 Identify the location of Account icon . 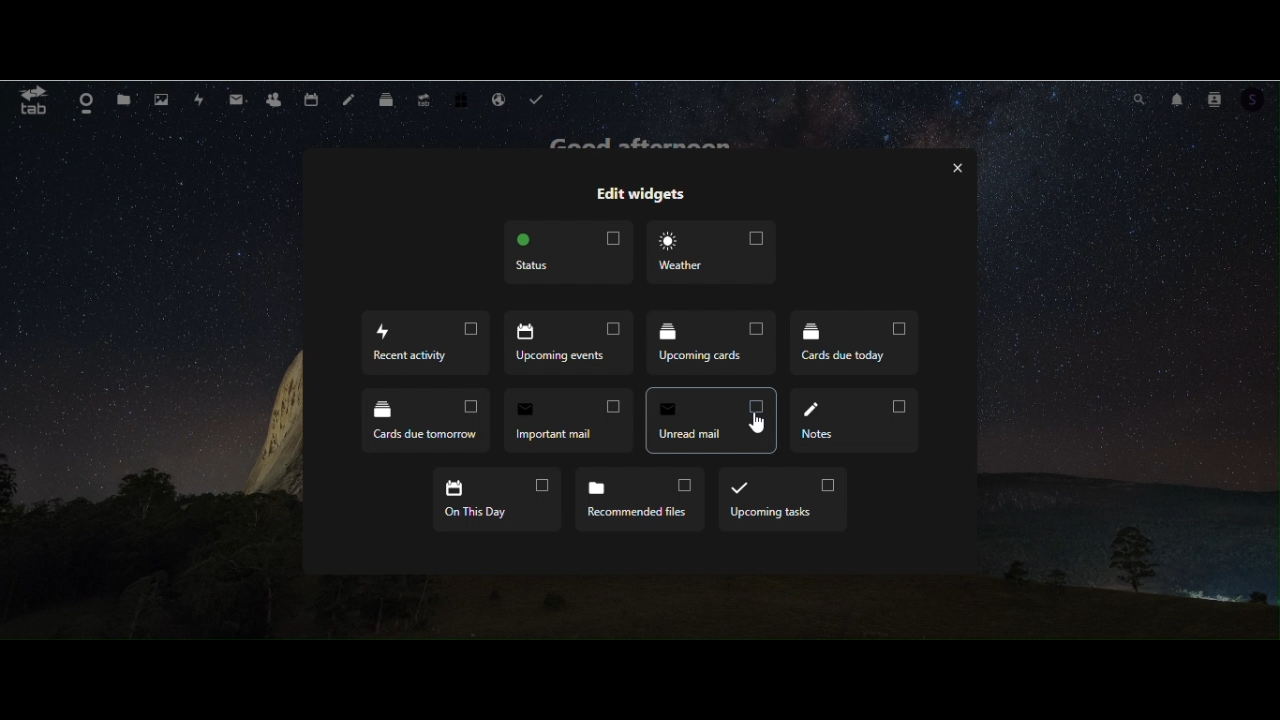
(1260, 102).